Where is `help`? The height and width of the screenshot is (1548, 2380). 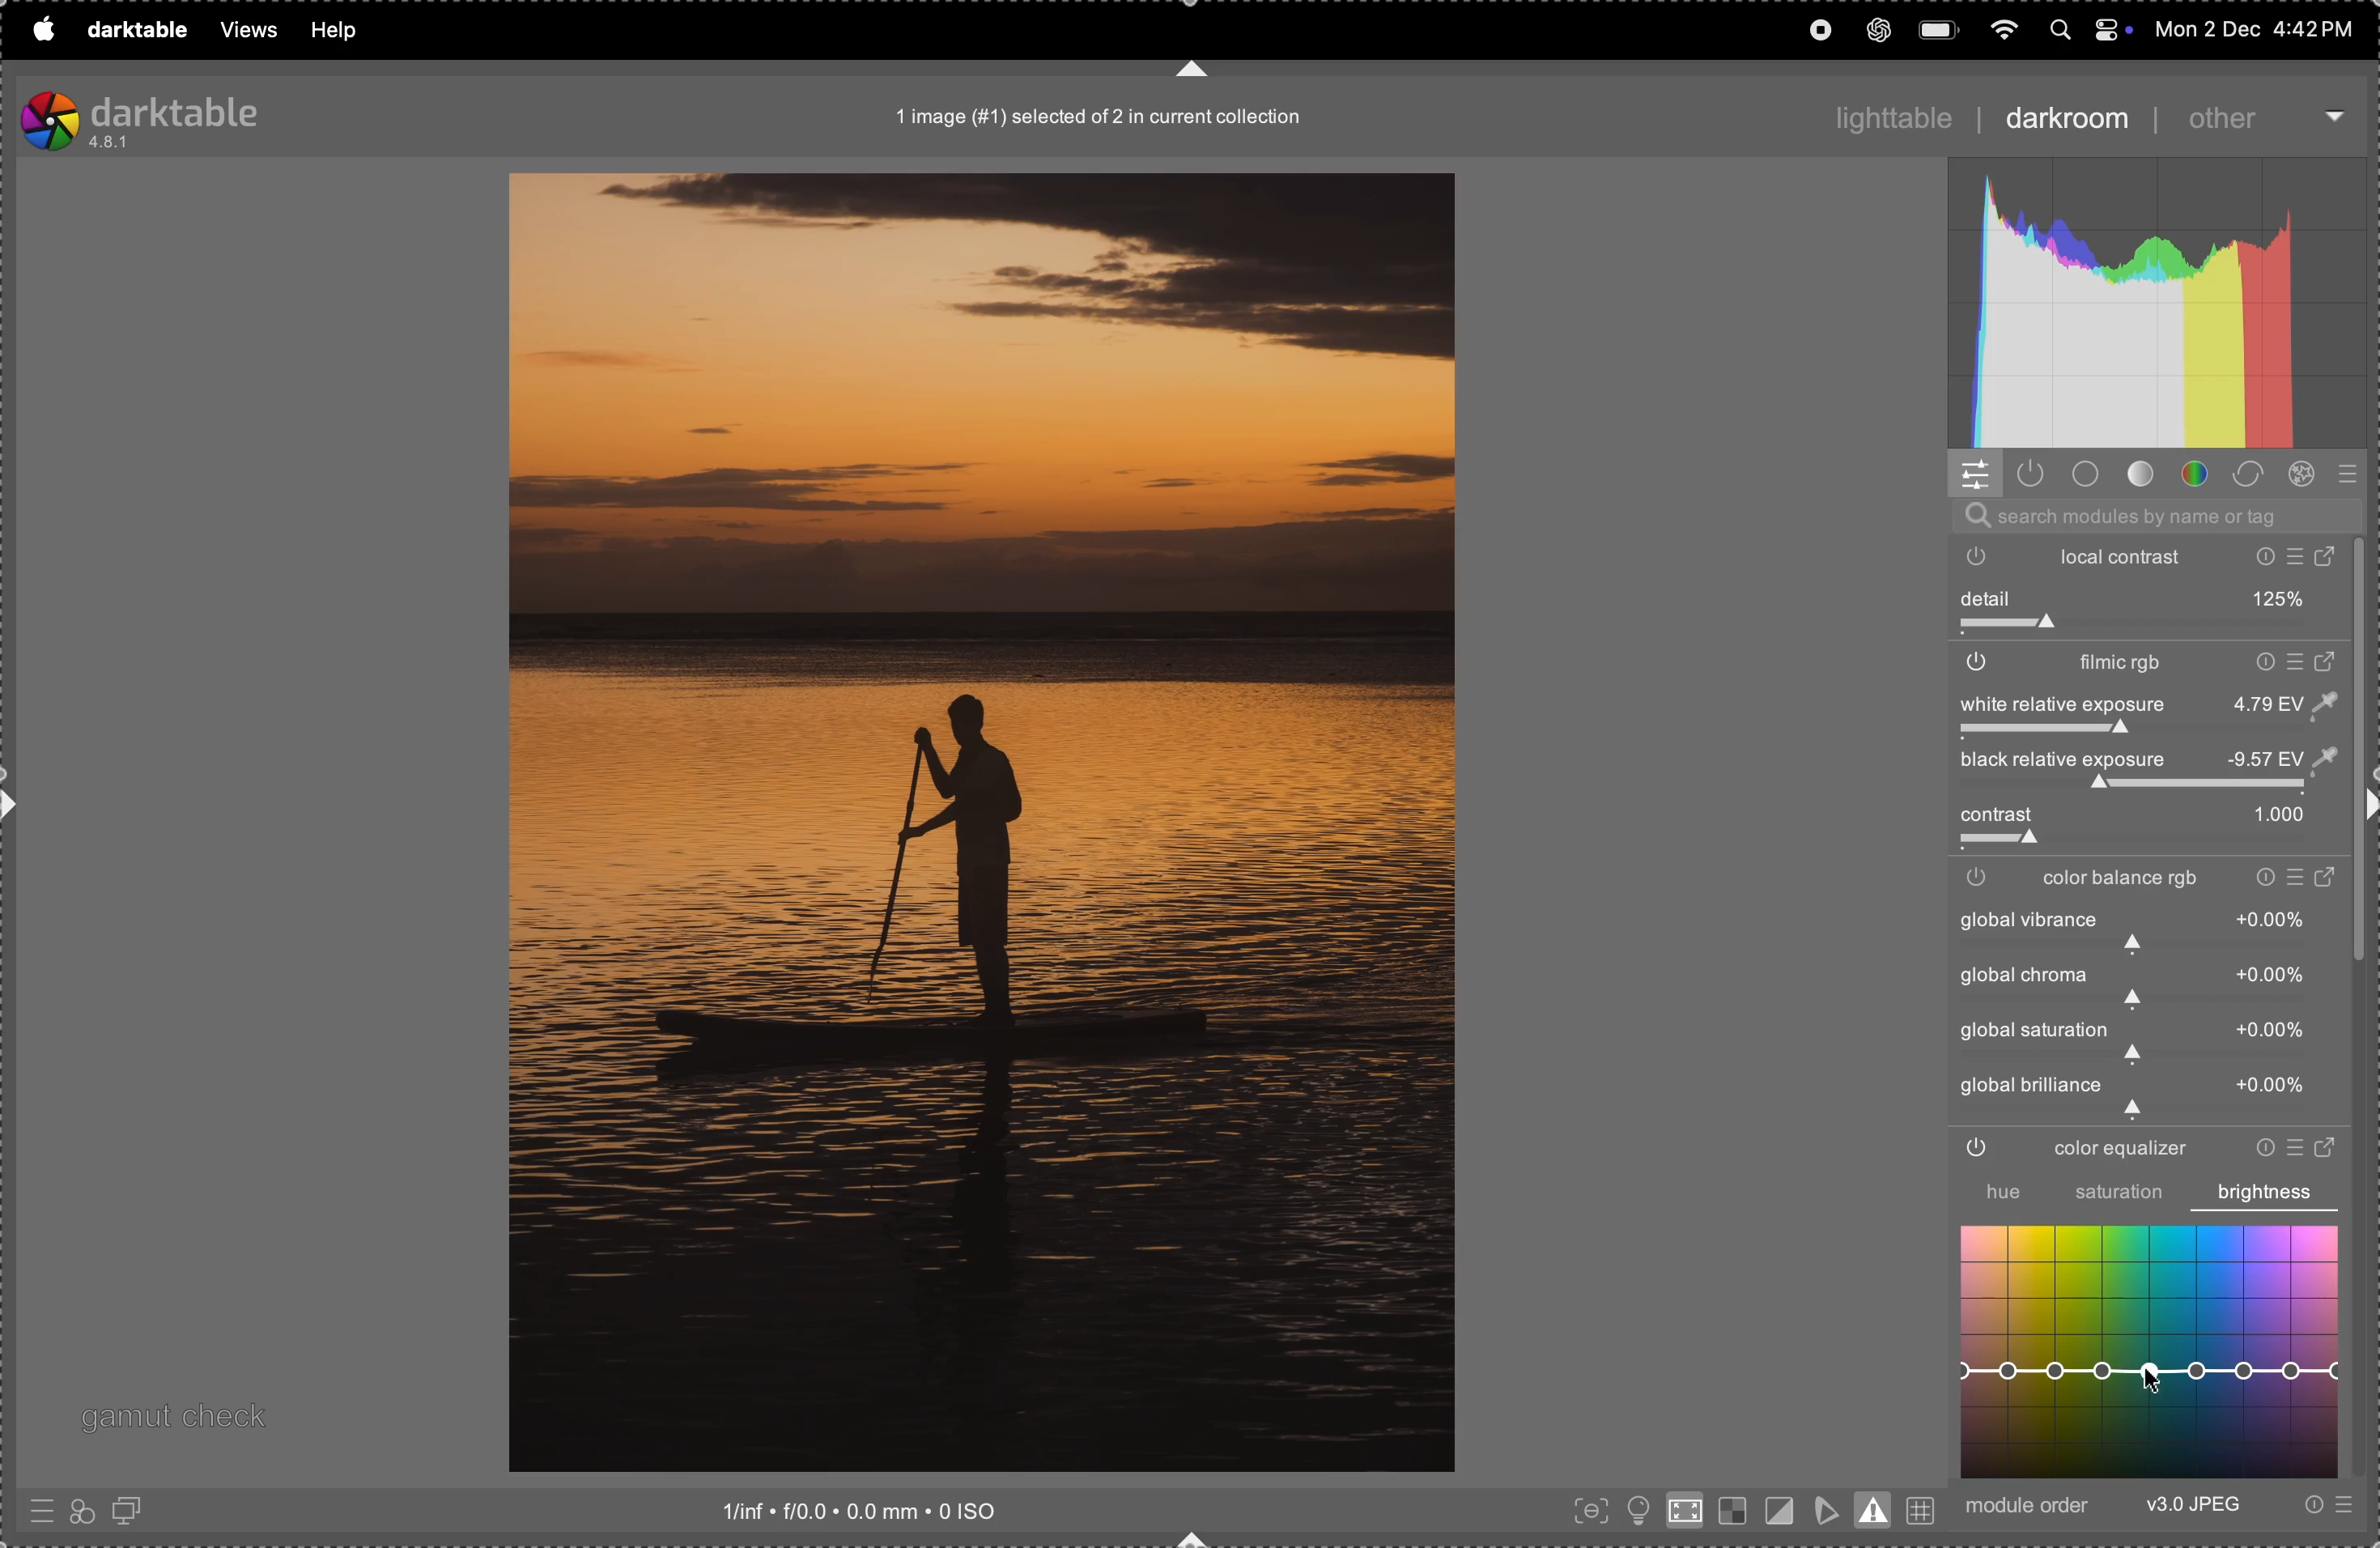
help is located at coordinates (335, 30).